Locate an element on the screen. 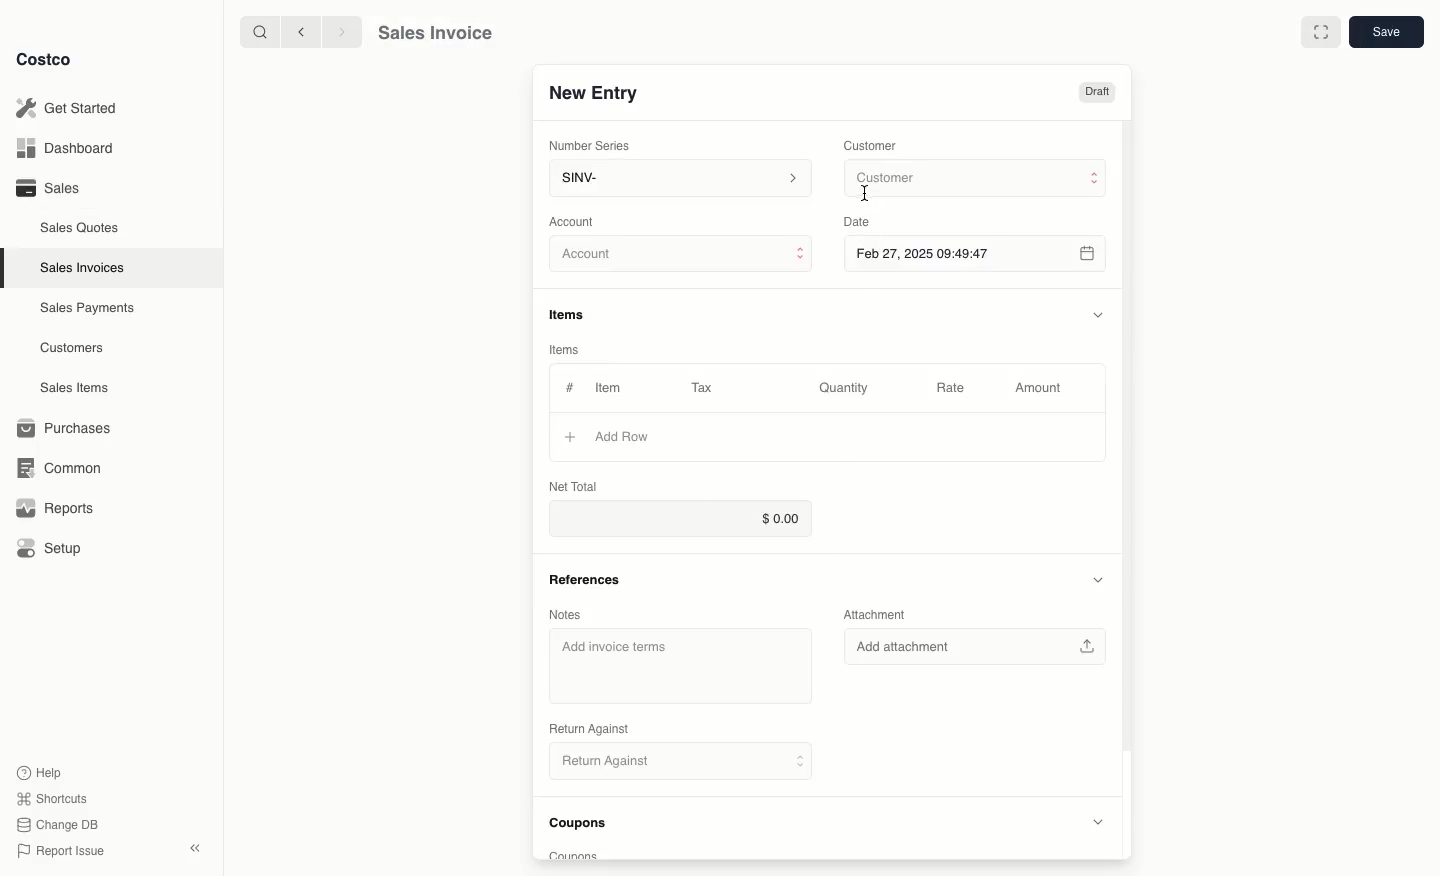 Image resolution: width=1440 pixels, height=876 pixels. Add is located at coordinates (569, 436).